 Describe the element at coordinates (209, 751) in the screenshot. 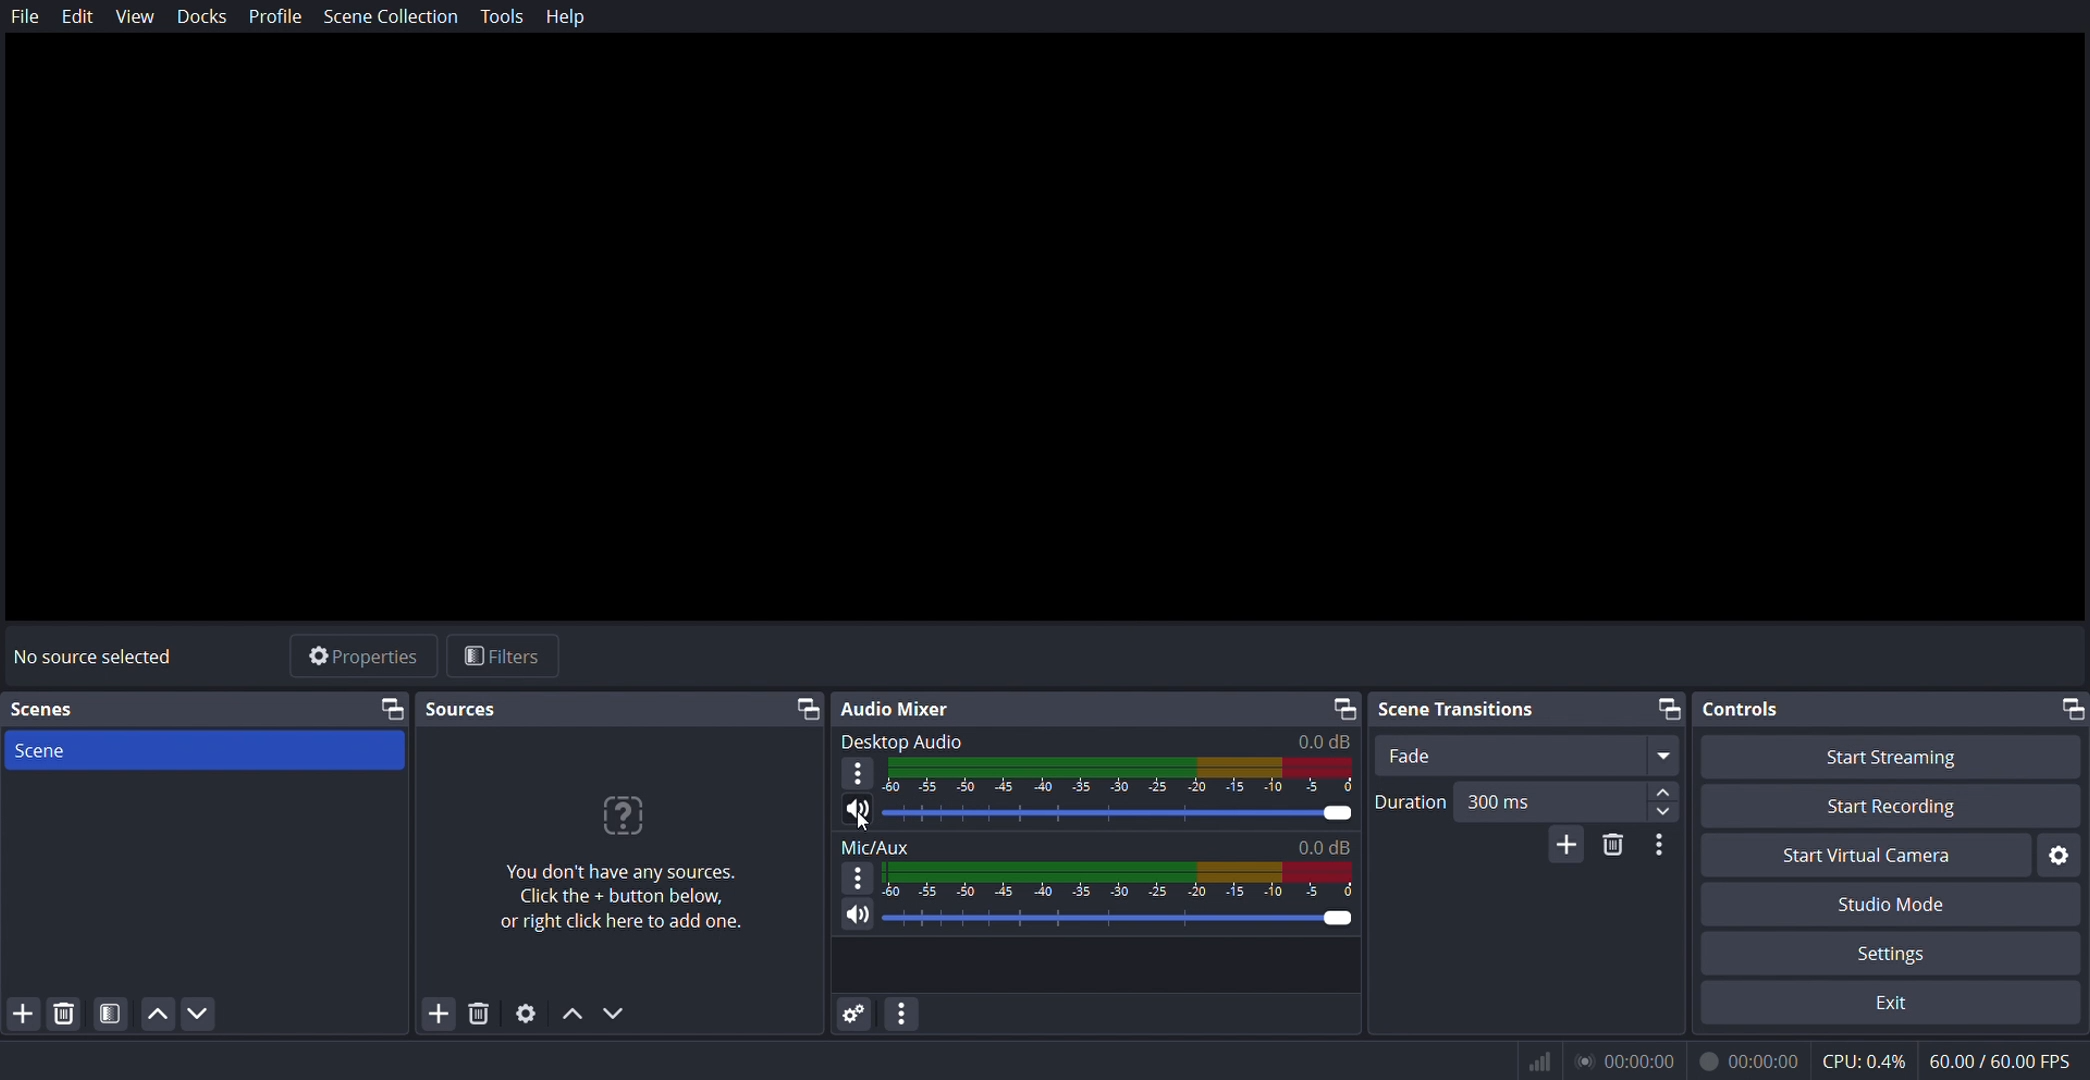

I see `scene` at that location.